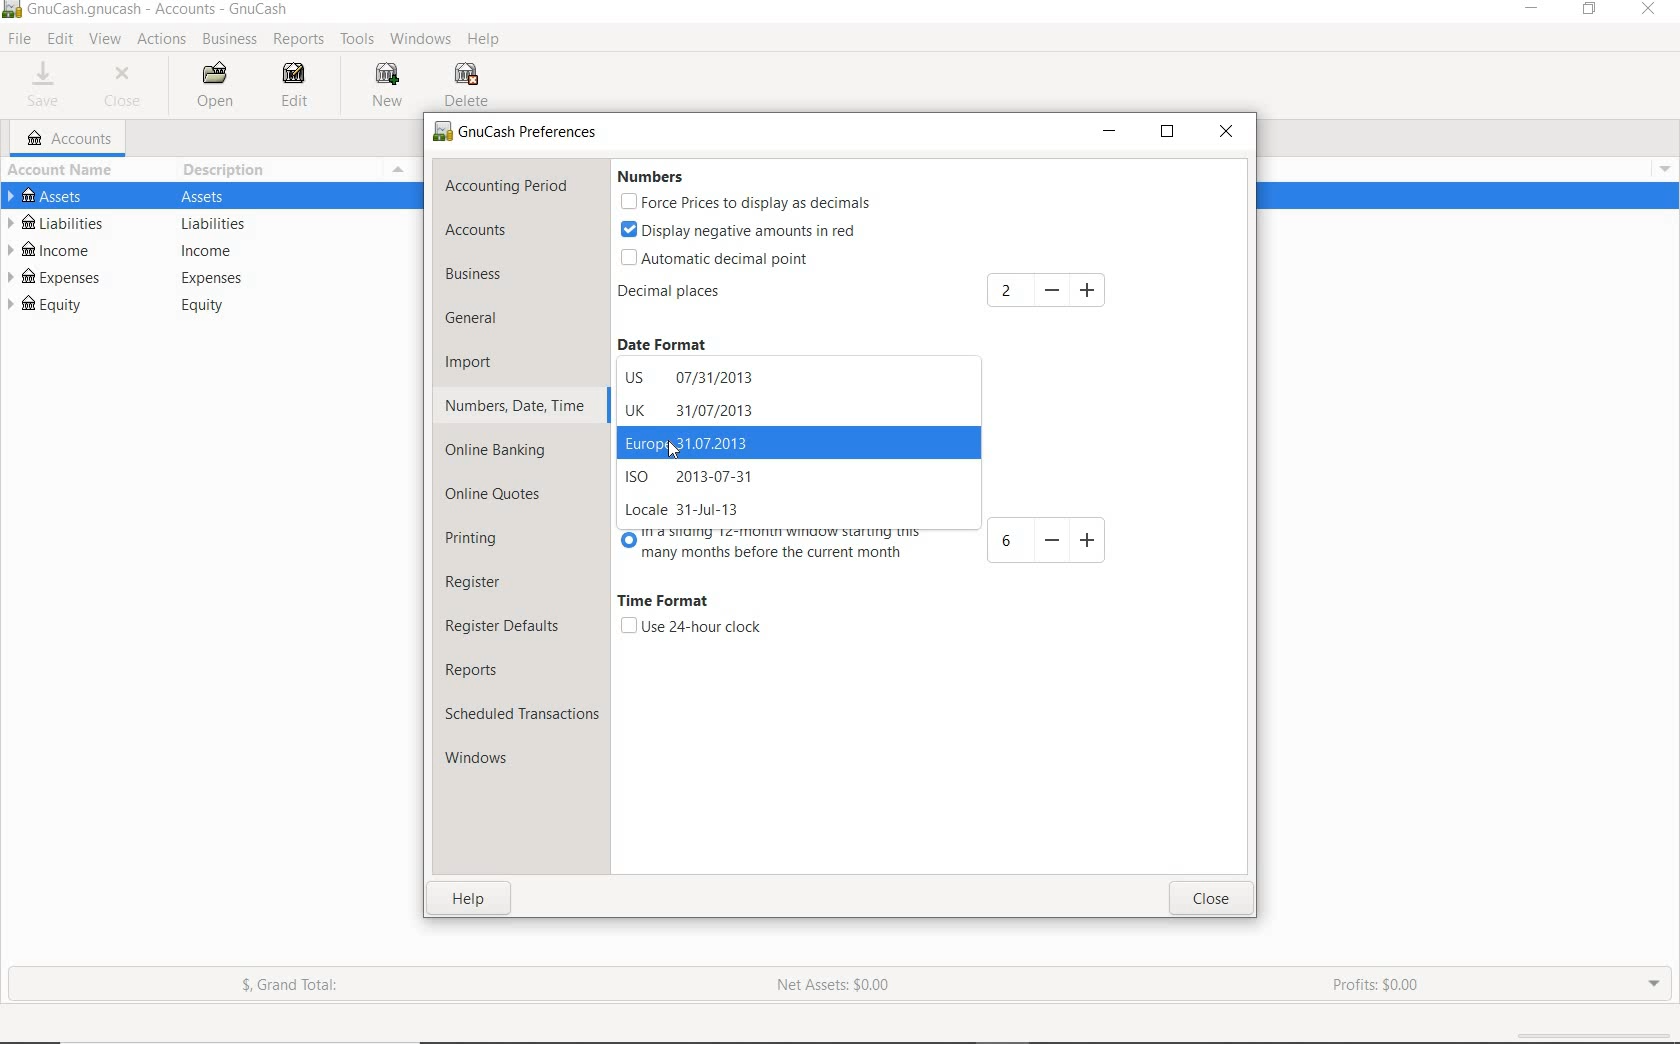  I want to click on LIABILITIES, so click(200, 225).